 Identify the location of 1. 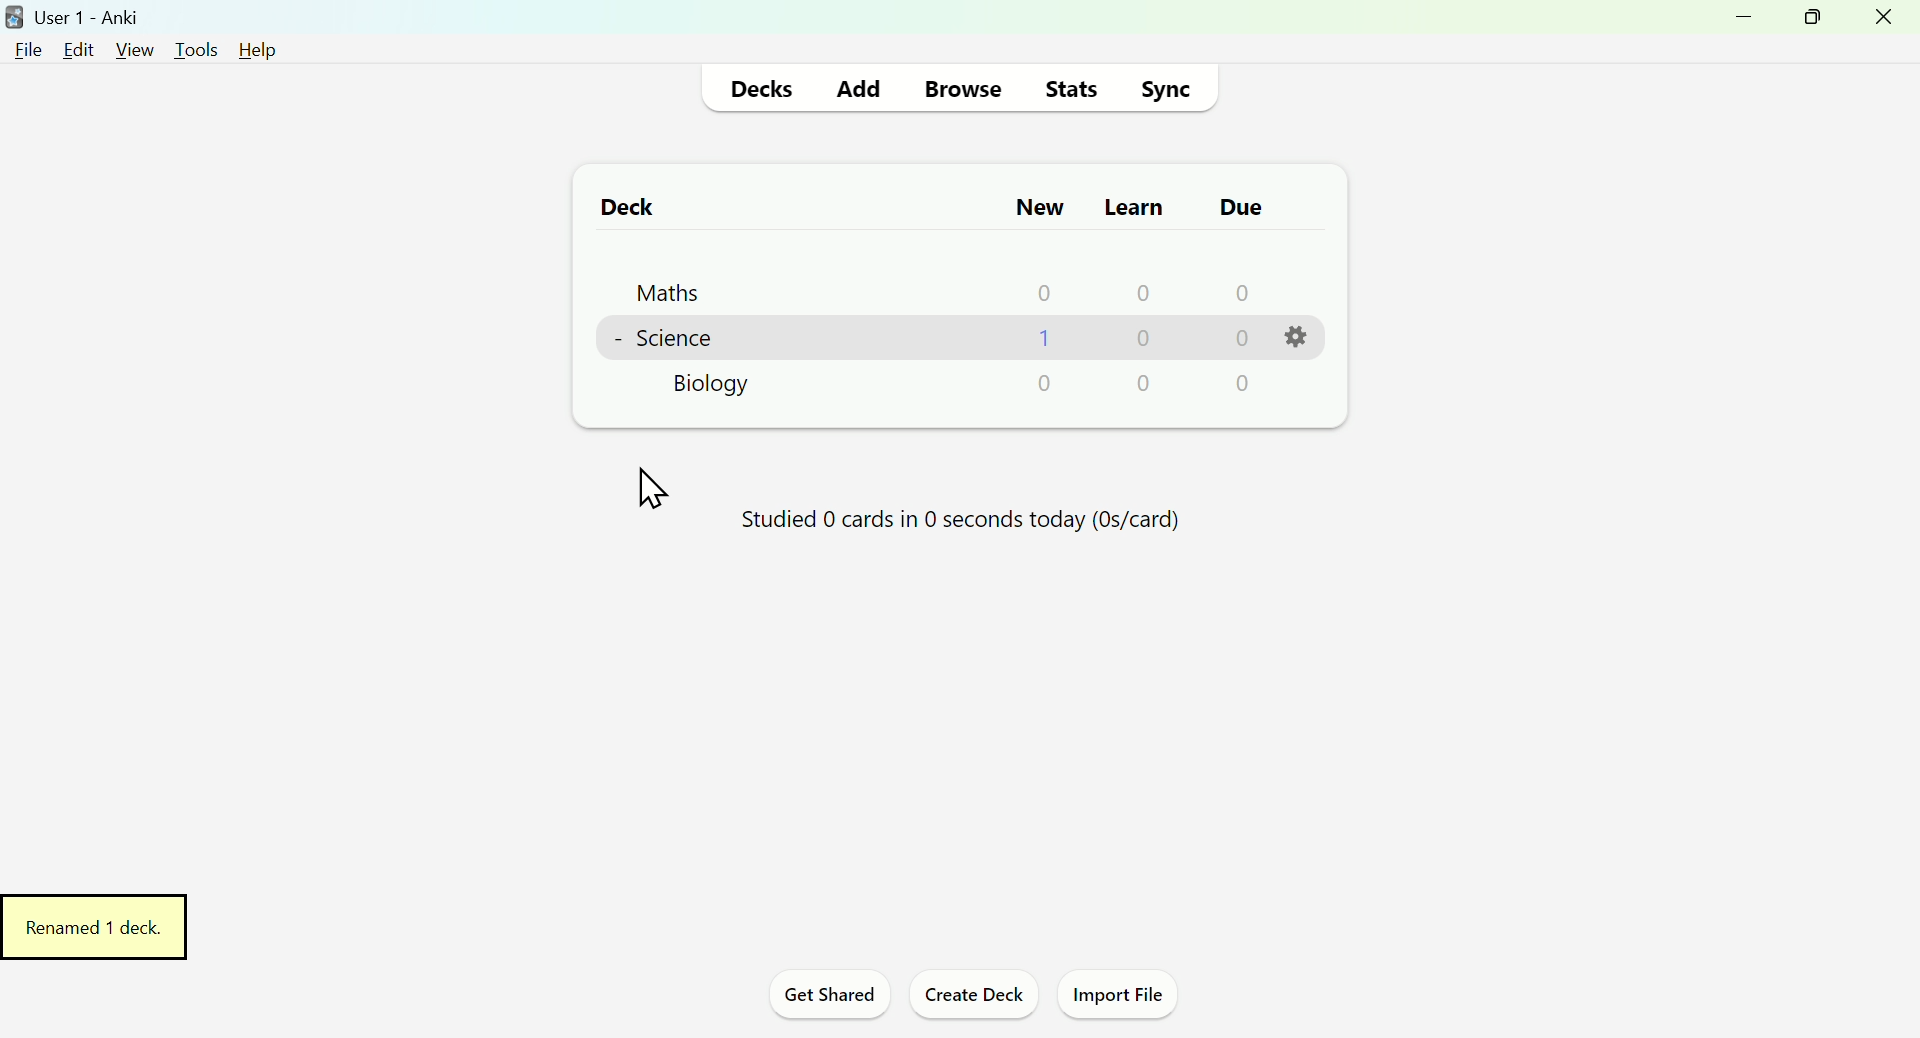
(1044, 337).